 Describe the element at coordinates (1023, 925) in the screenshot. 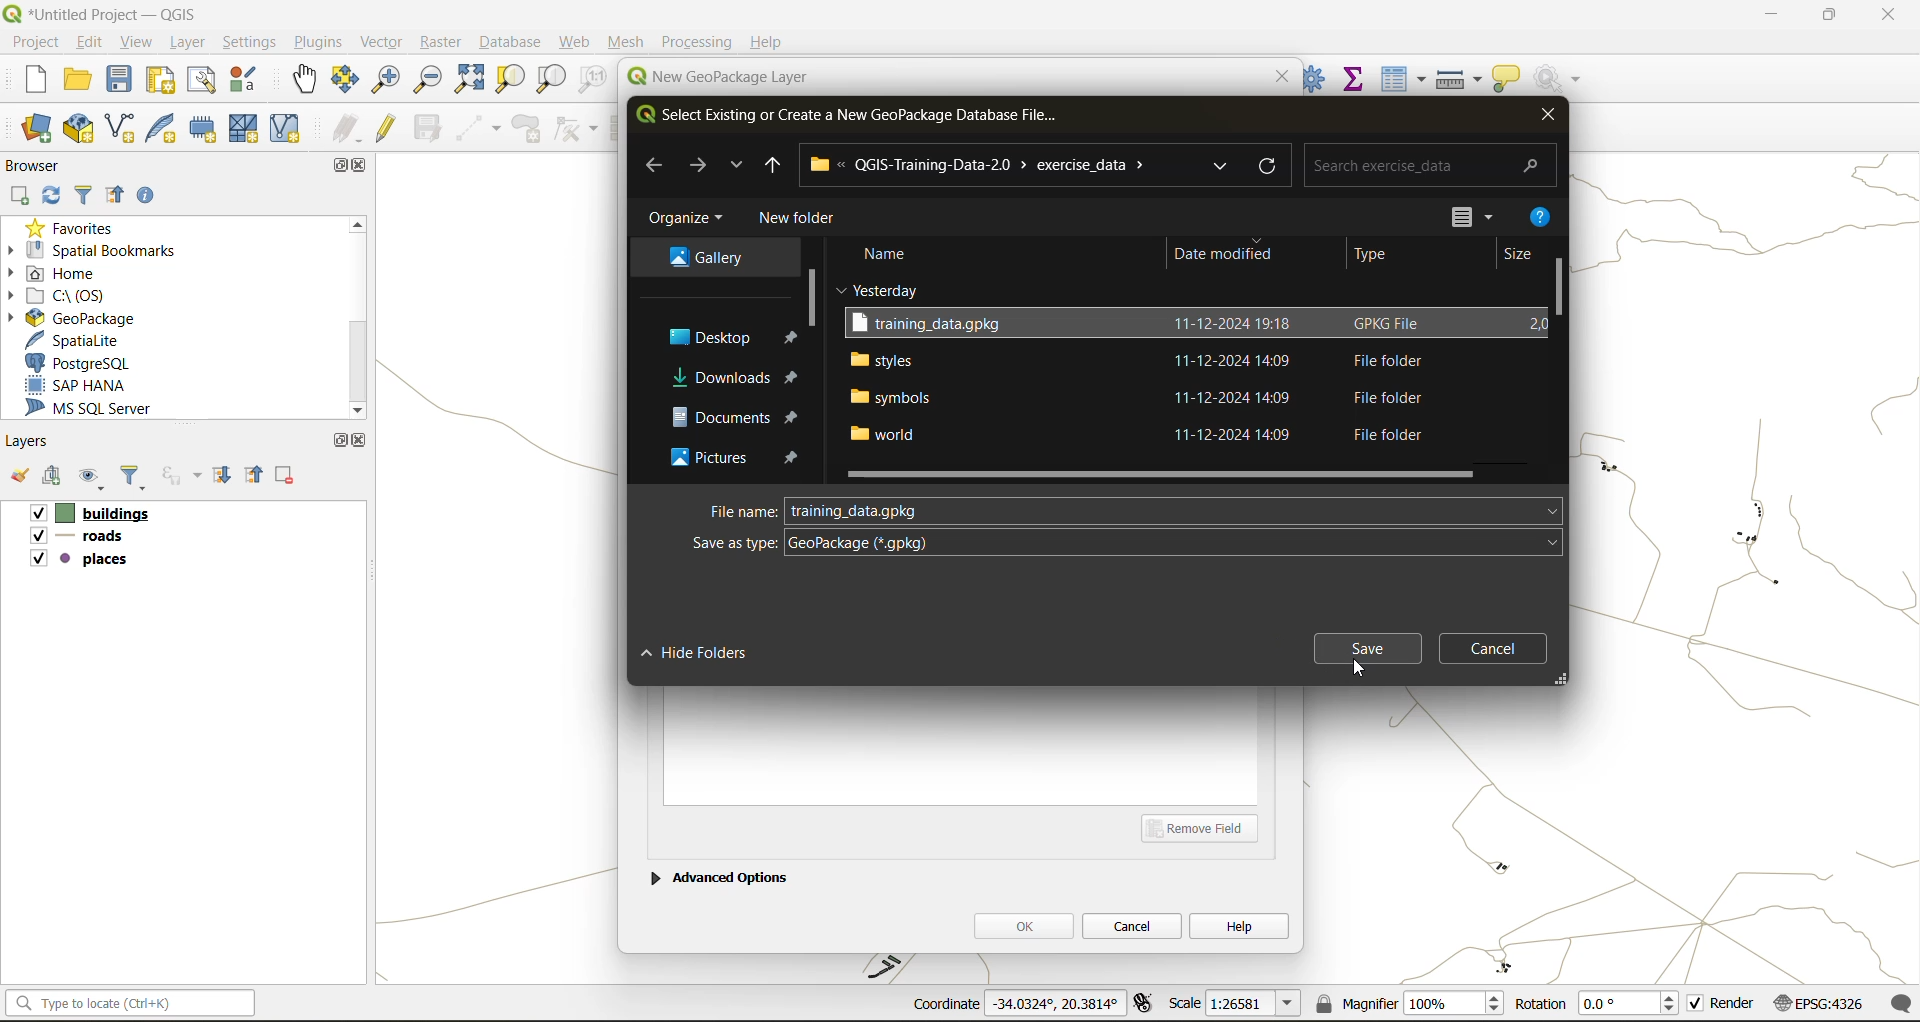

I see `ok` at that location.